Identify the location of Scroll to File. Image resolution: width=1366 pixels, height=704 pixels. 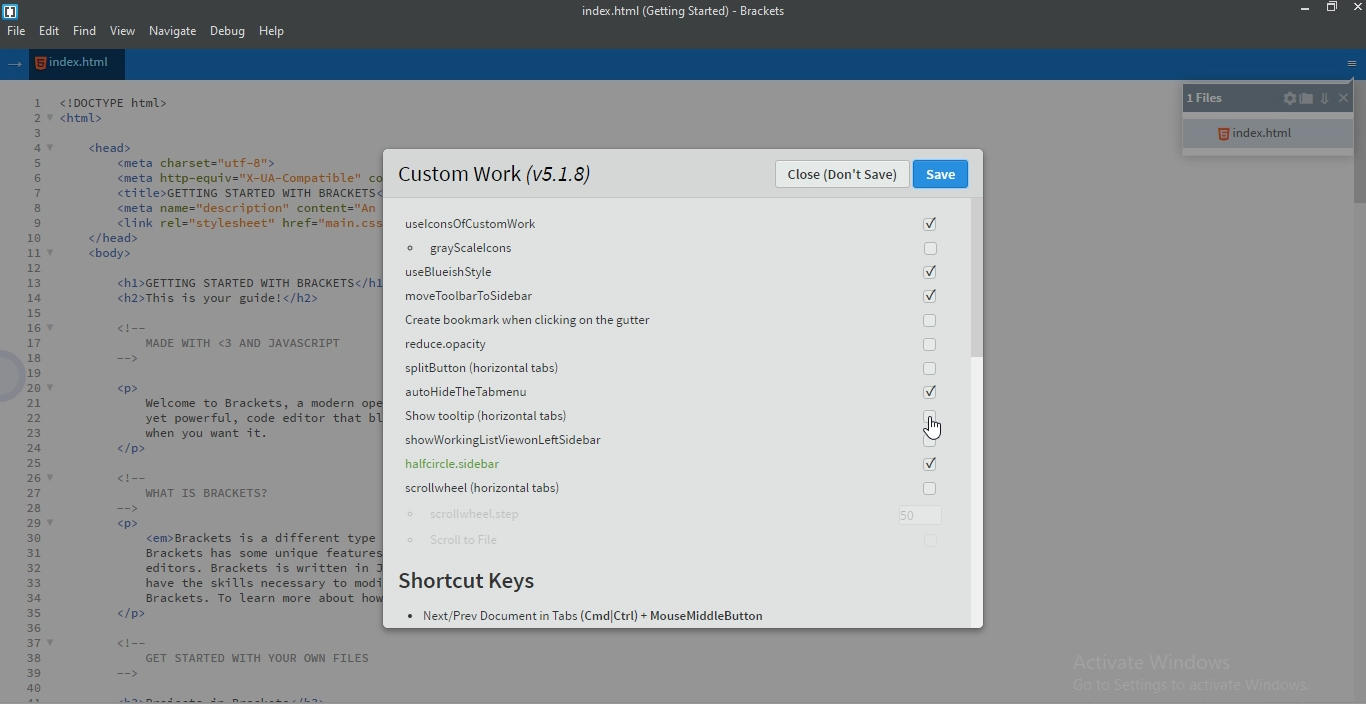
(678, 538).